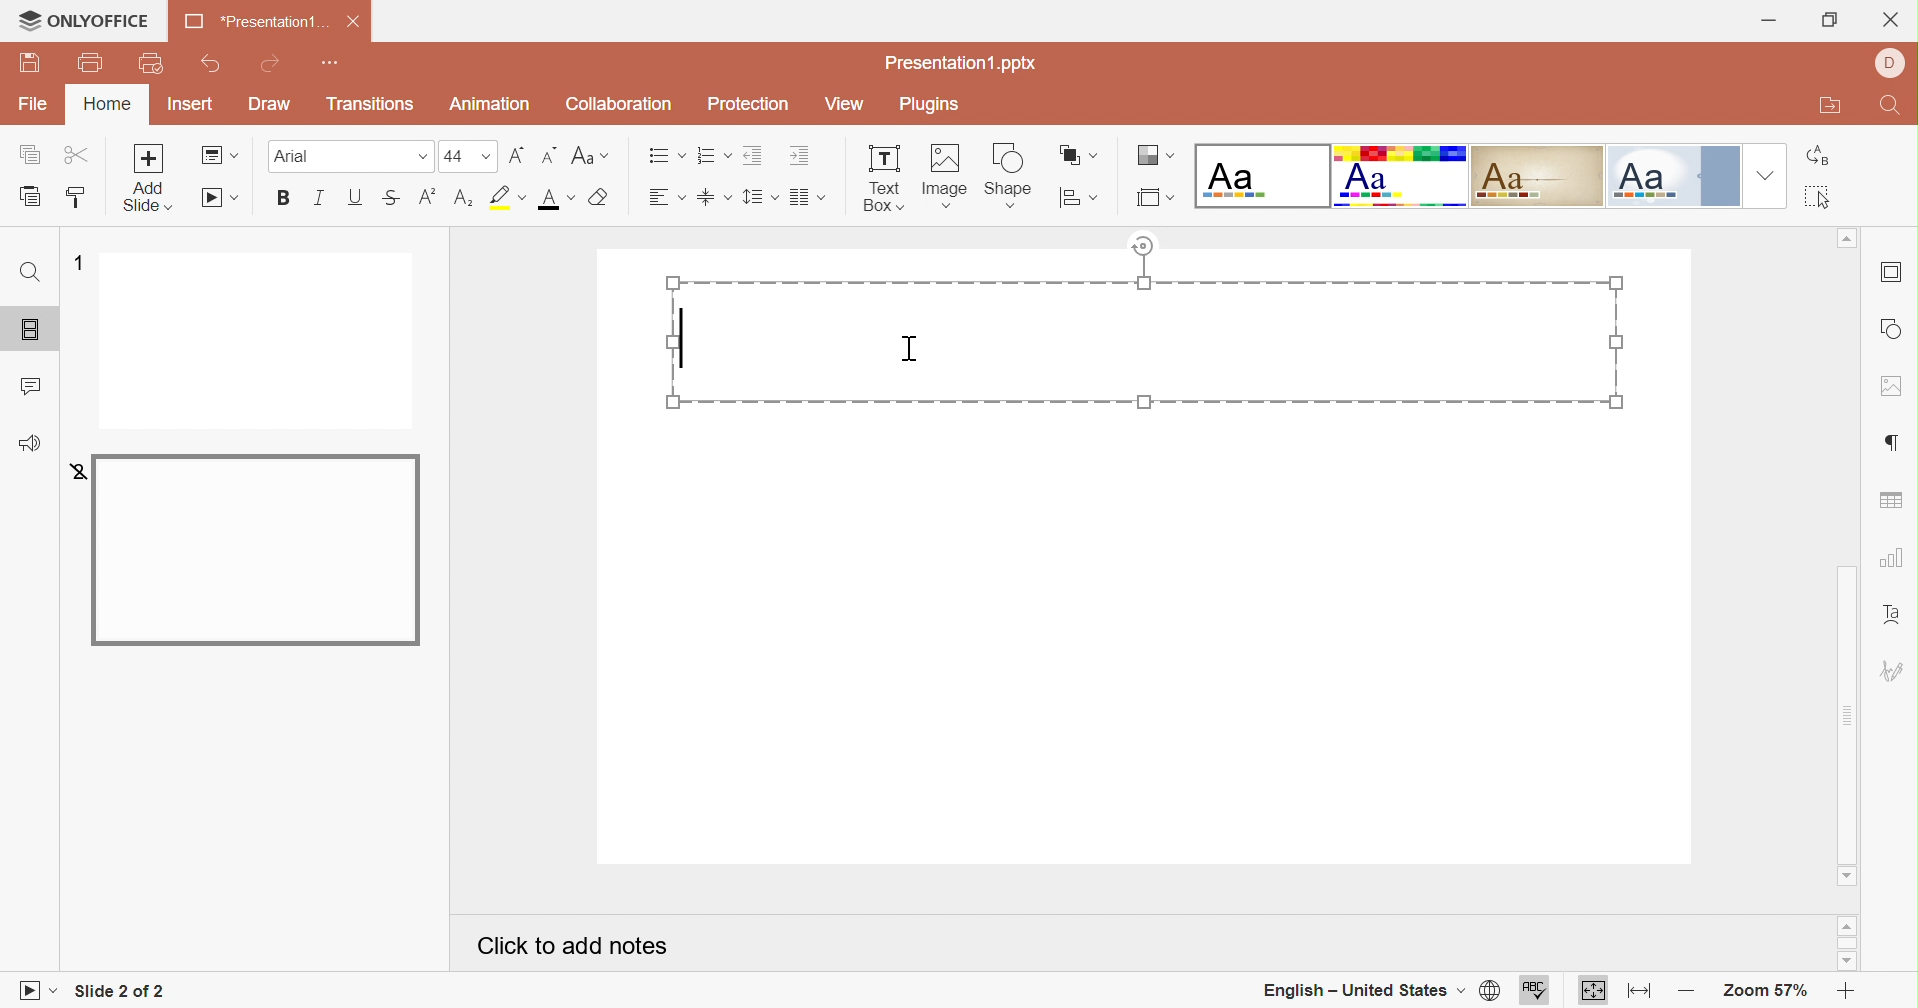 The width and height of the screenshot is (1918, 1008). I want to click on Replace, so click(1815, 156).